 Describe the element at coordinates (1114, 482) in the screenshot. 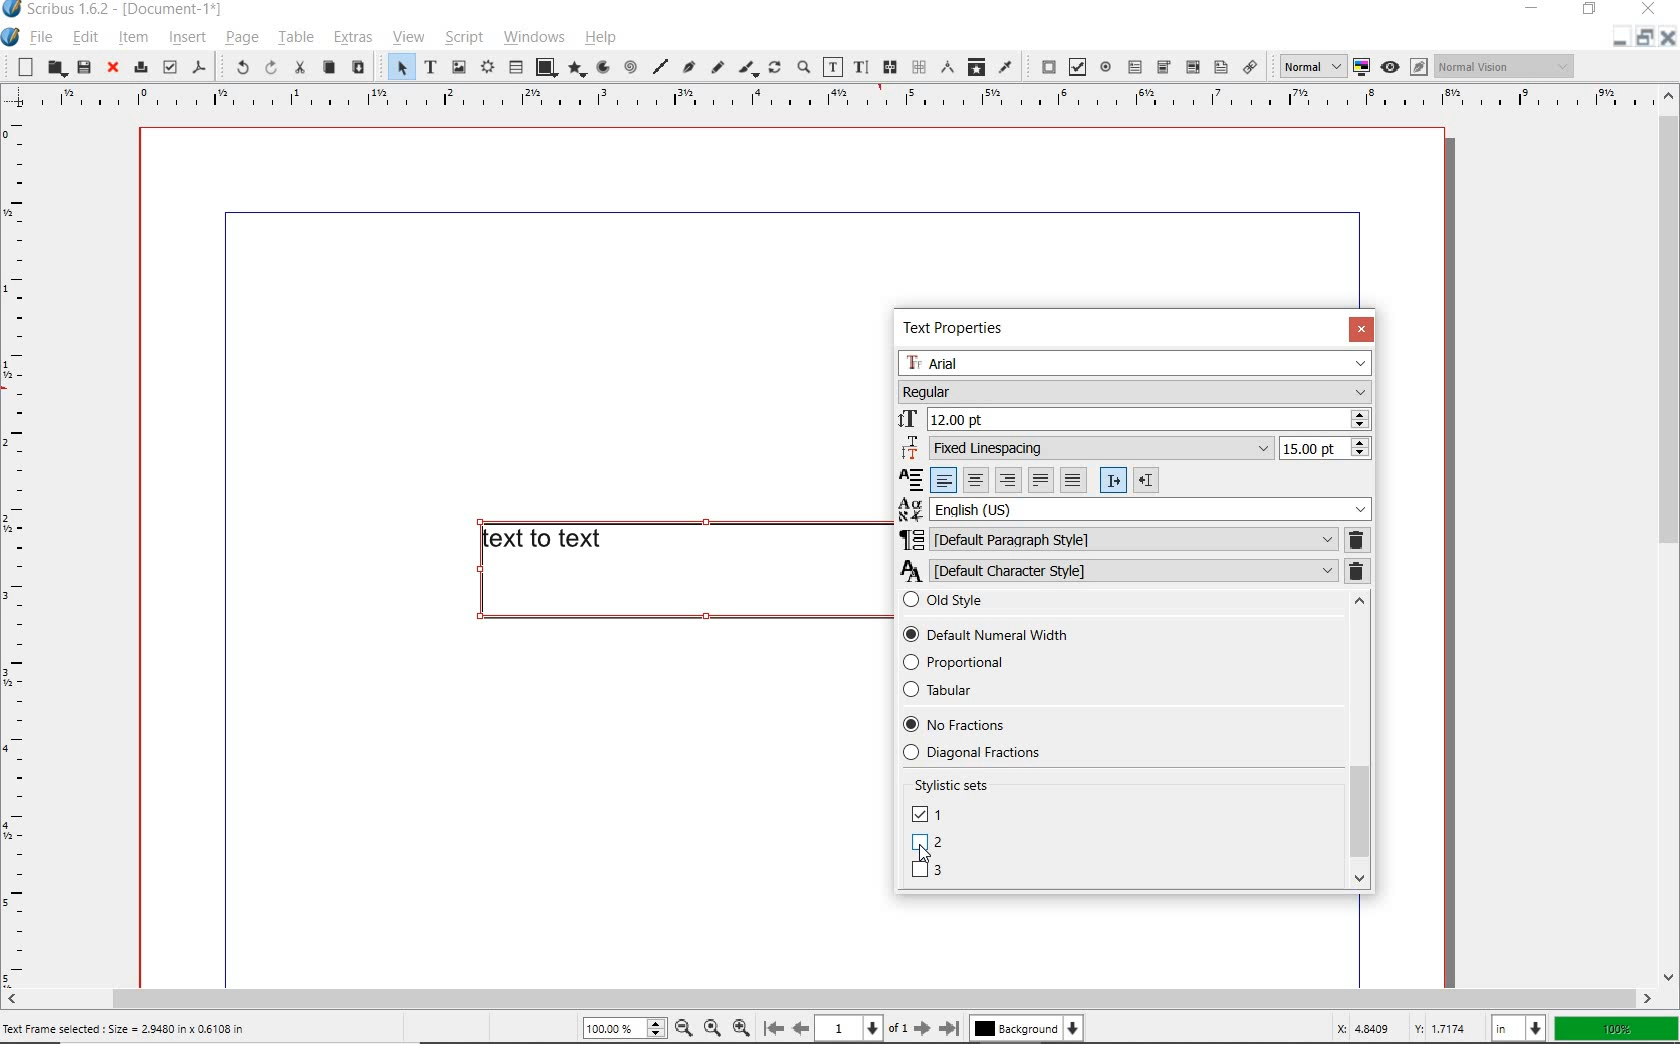

I see `Left to right paragraph` at that location.